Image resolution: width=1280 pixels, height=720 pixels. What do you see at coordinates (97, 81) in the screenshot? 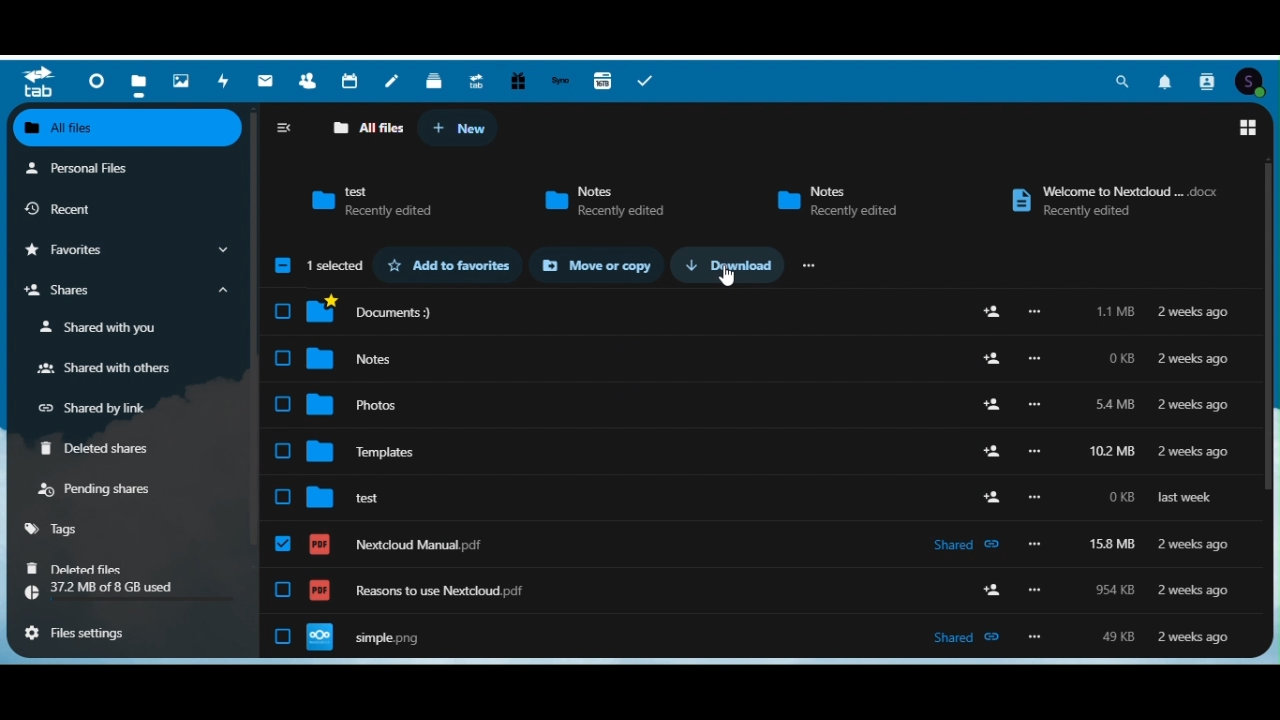
I see `Dashboard` at bounding box center [97, 81].